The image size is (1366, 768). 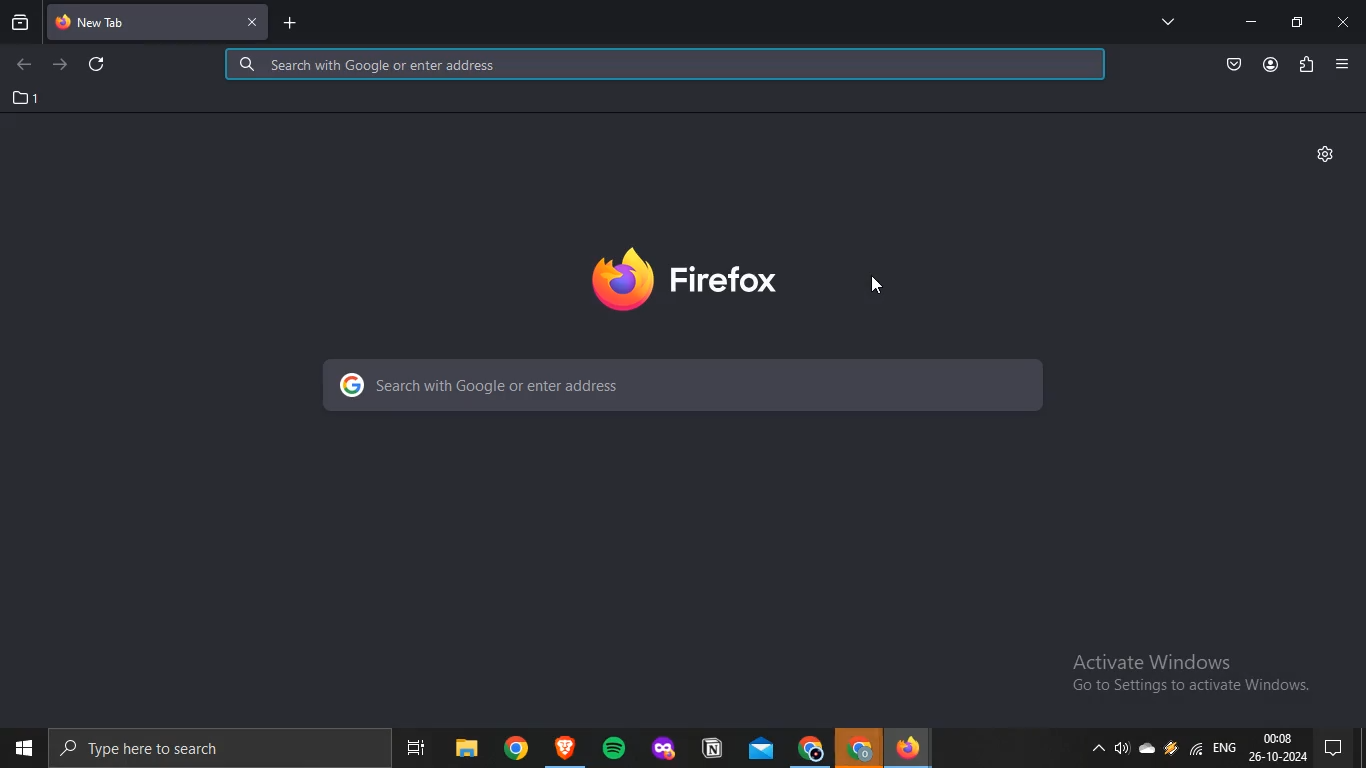 I want to click on wifi, so click(x=1197, y=752).